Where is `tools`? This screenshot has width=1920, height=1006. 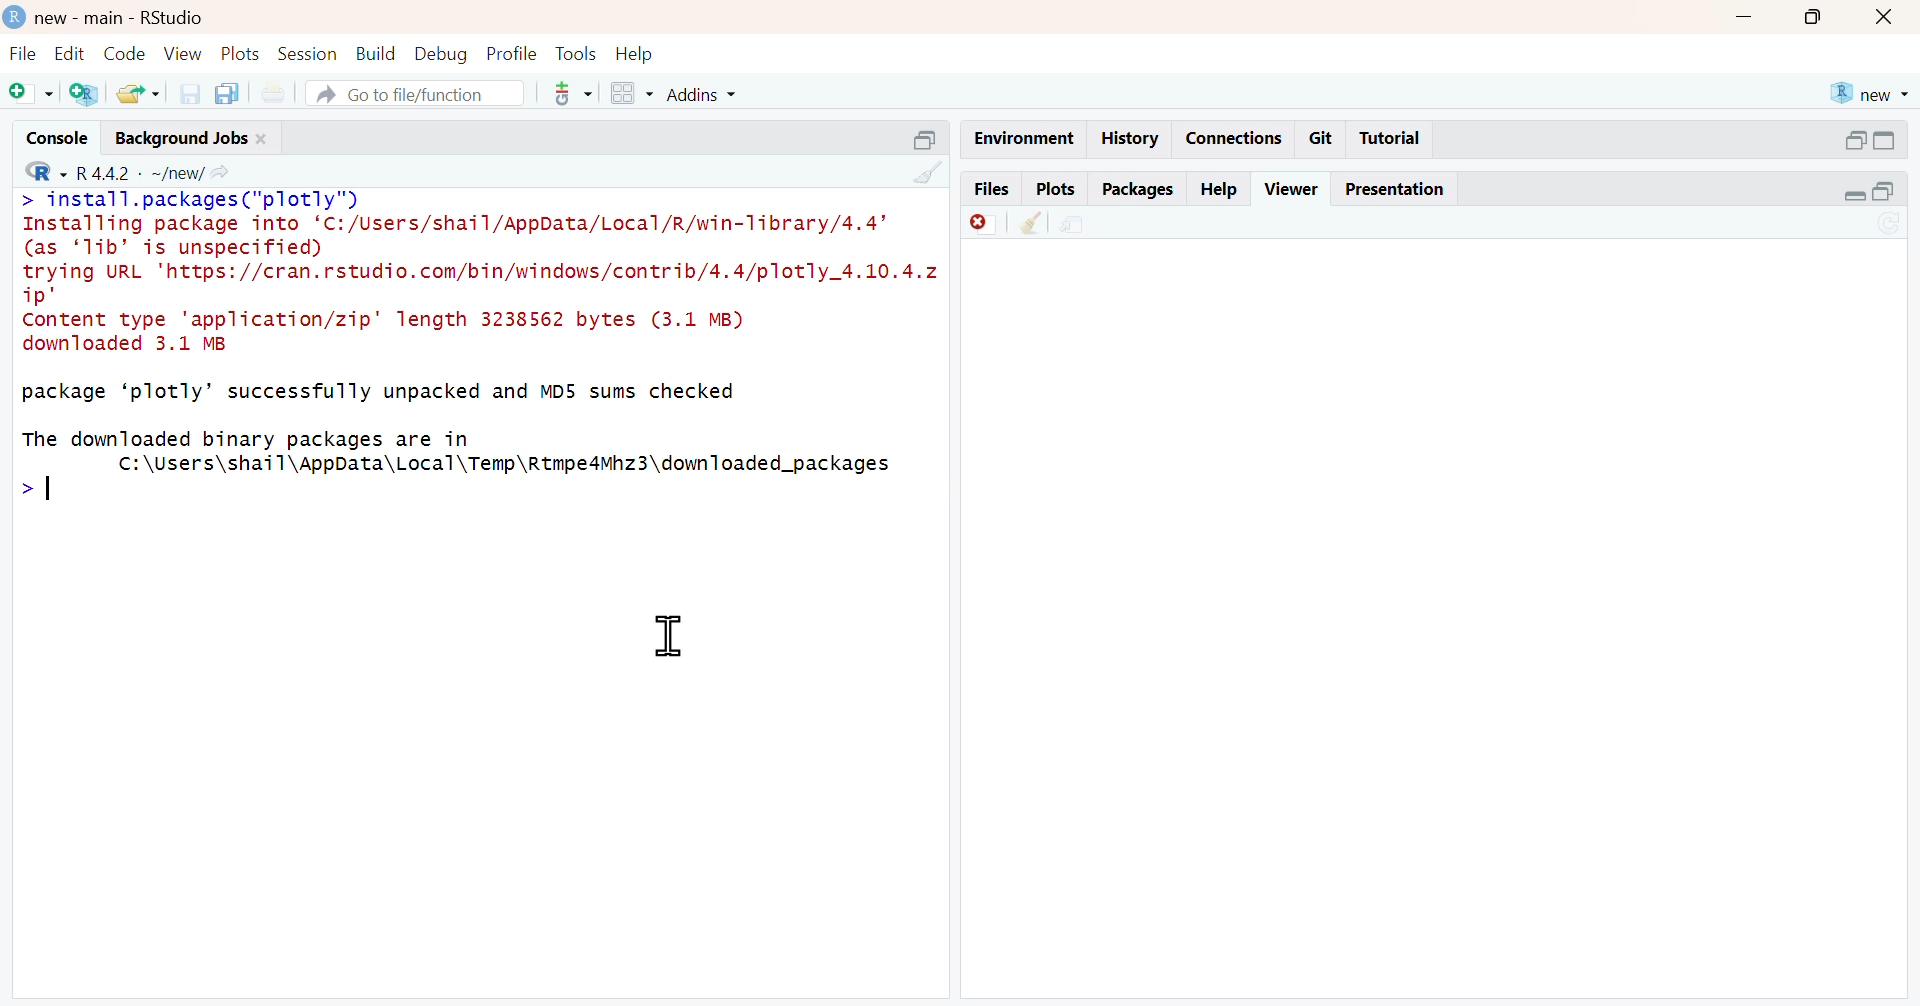 tools is located at coordinates (575, 52).